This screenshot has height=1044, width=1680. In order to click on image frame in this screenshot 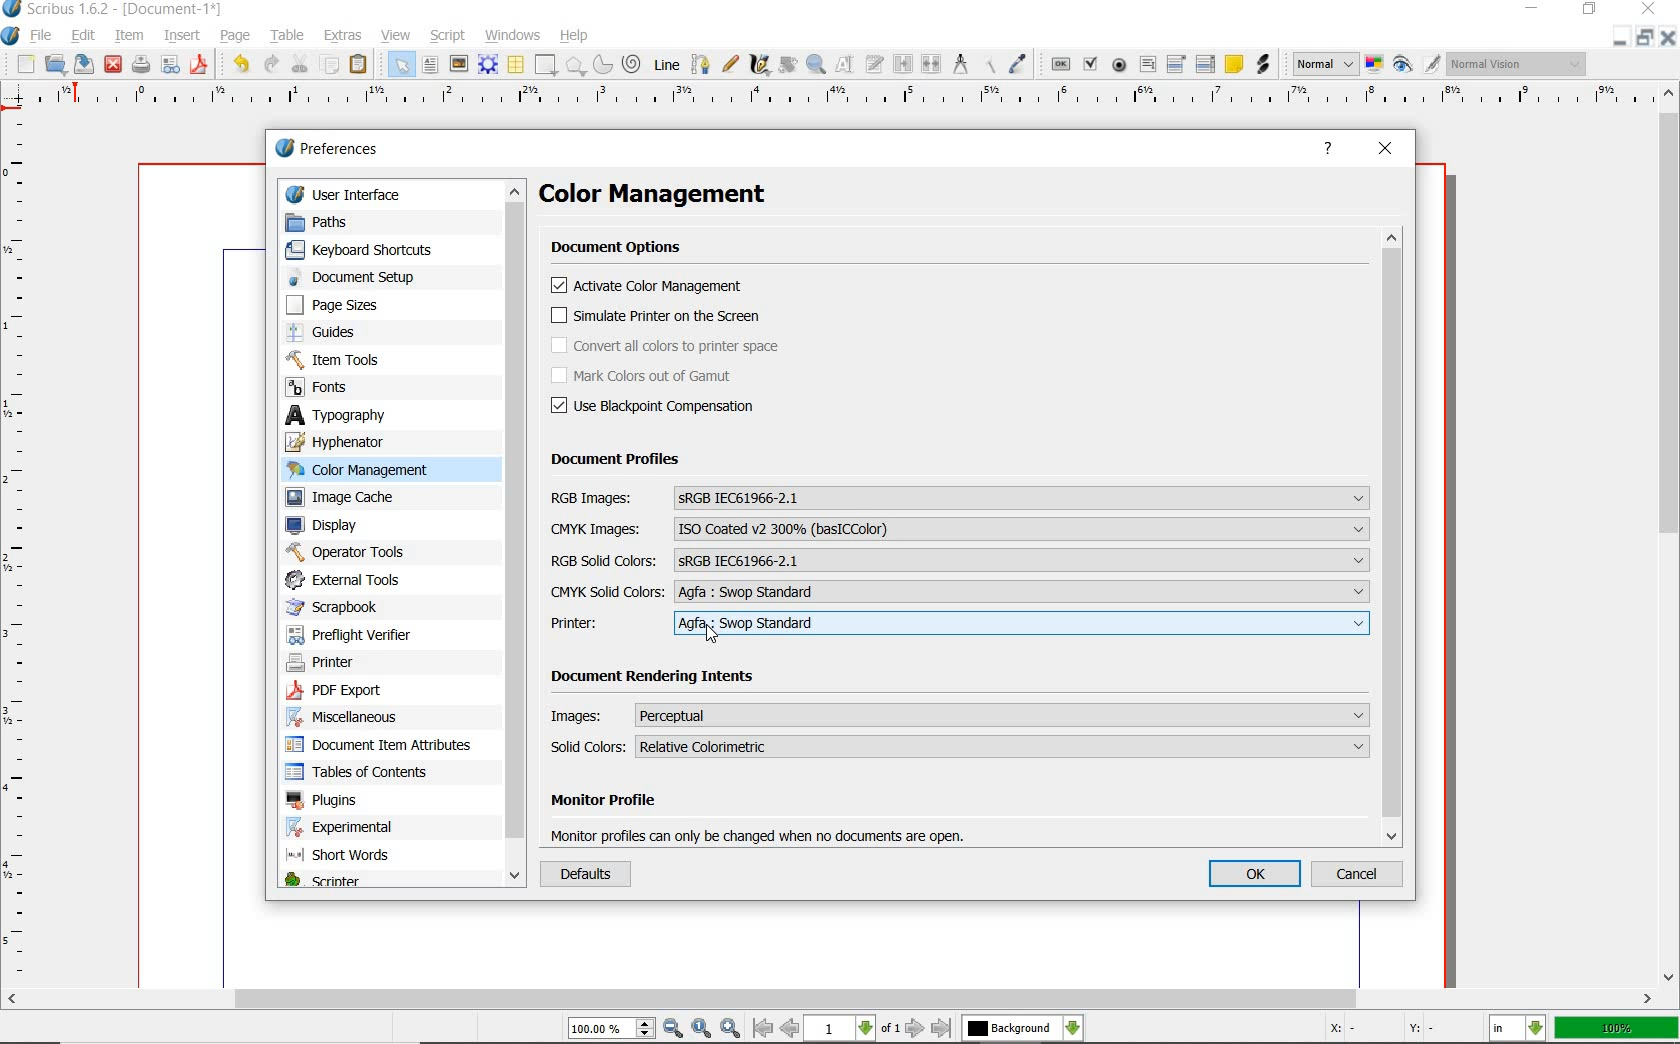, I will do `click(457, 63)`.